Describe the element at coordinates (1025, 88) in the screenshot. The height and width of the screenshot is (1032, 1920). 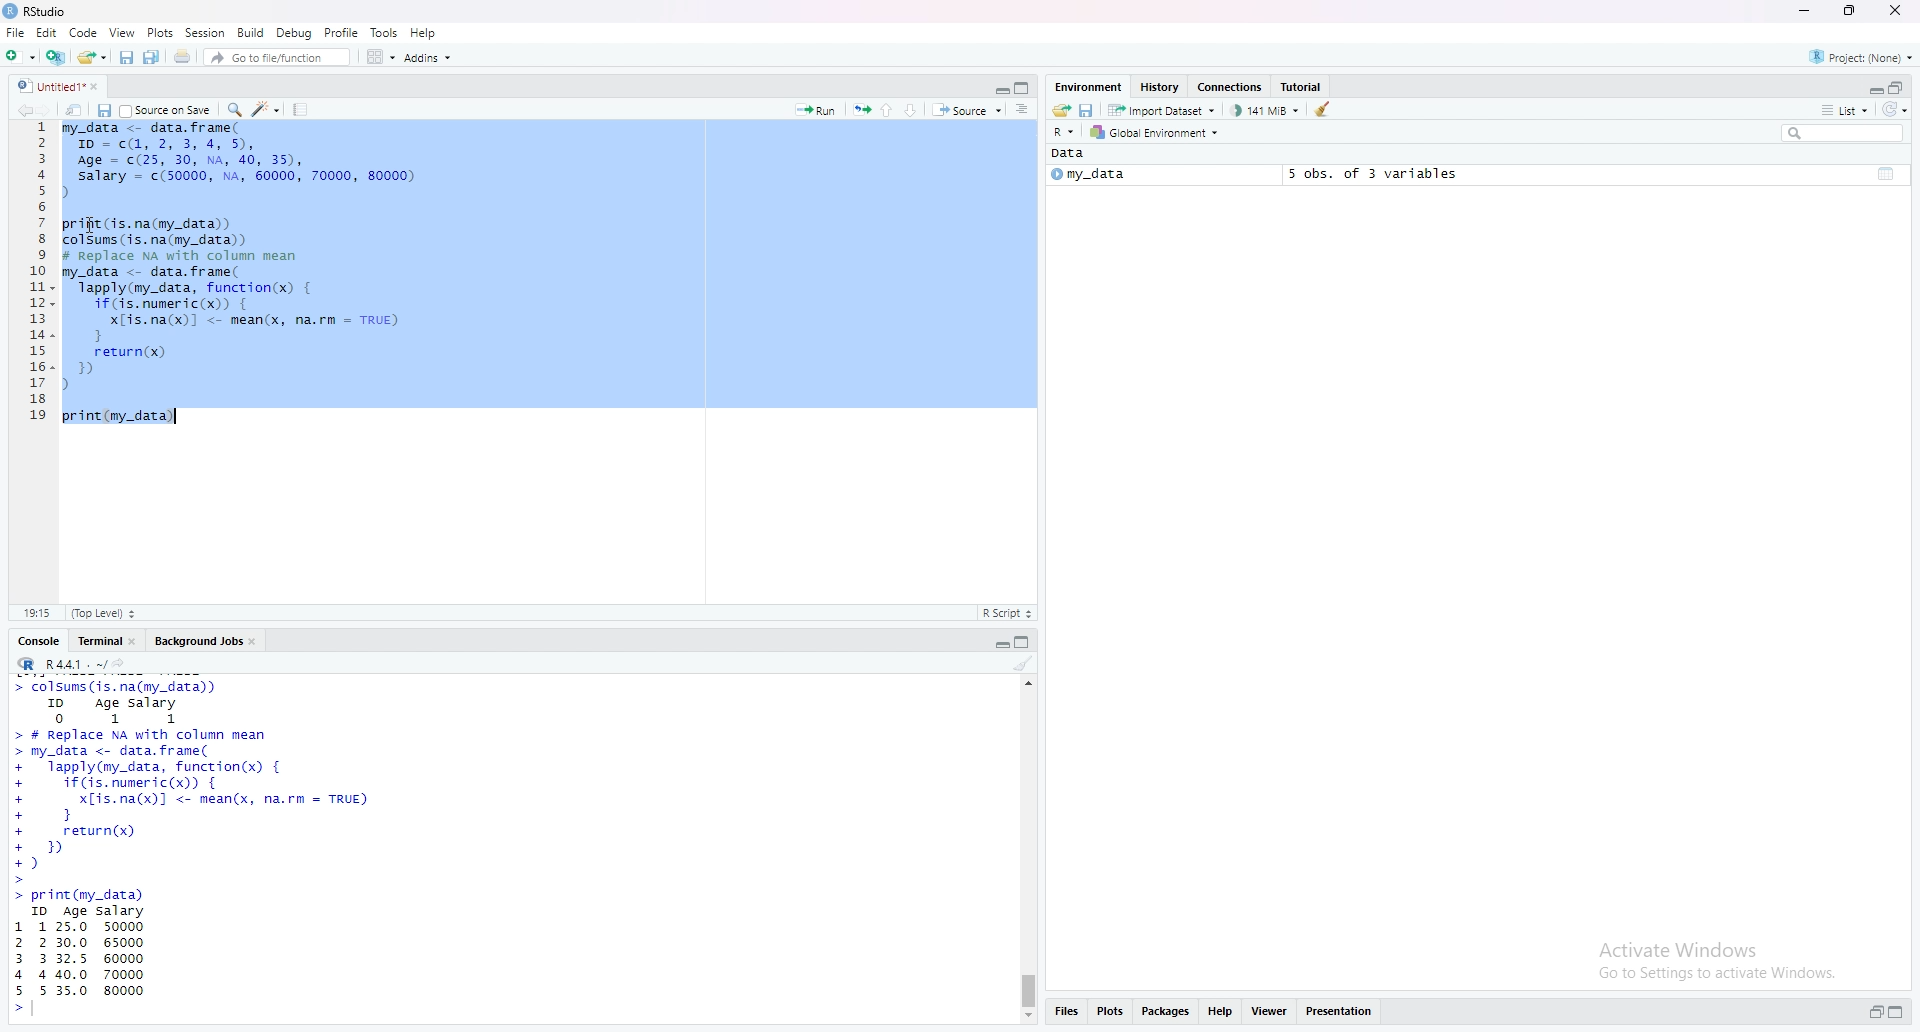
I see `collapse` at that location.